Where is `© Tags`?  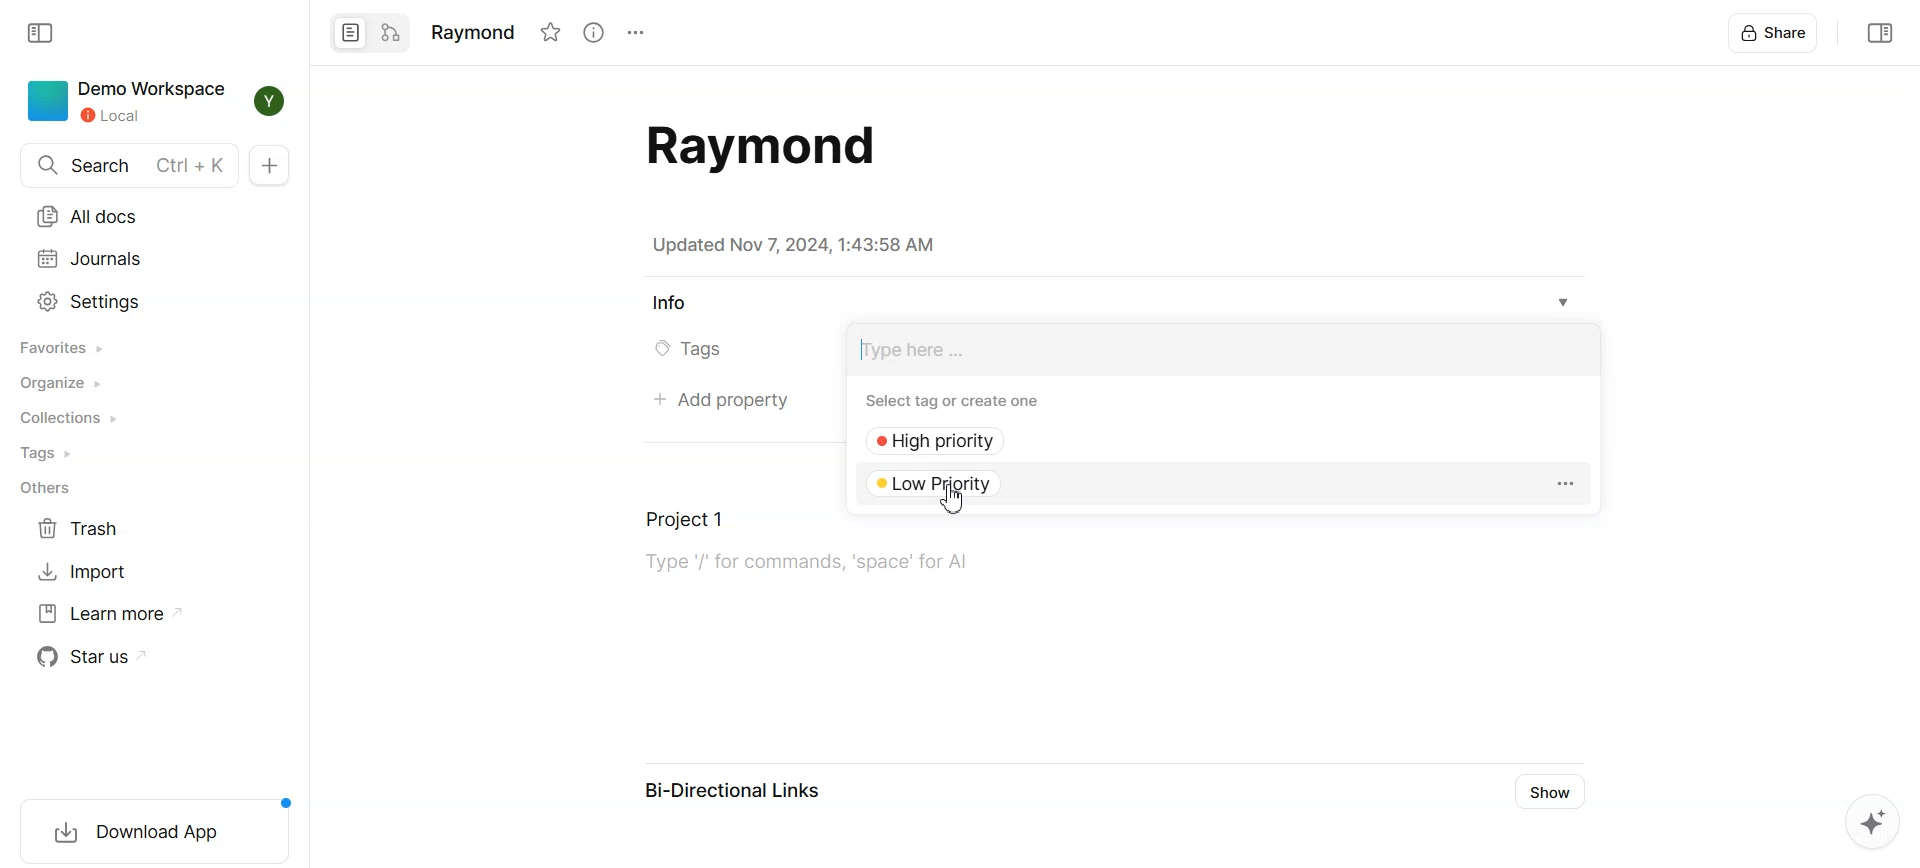 © Tags is located at coordinates (702, 350).